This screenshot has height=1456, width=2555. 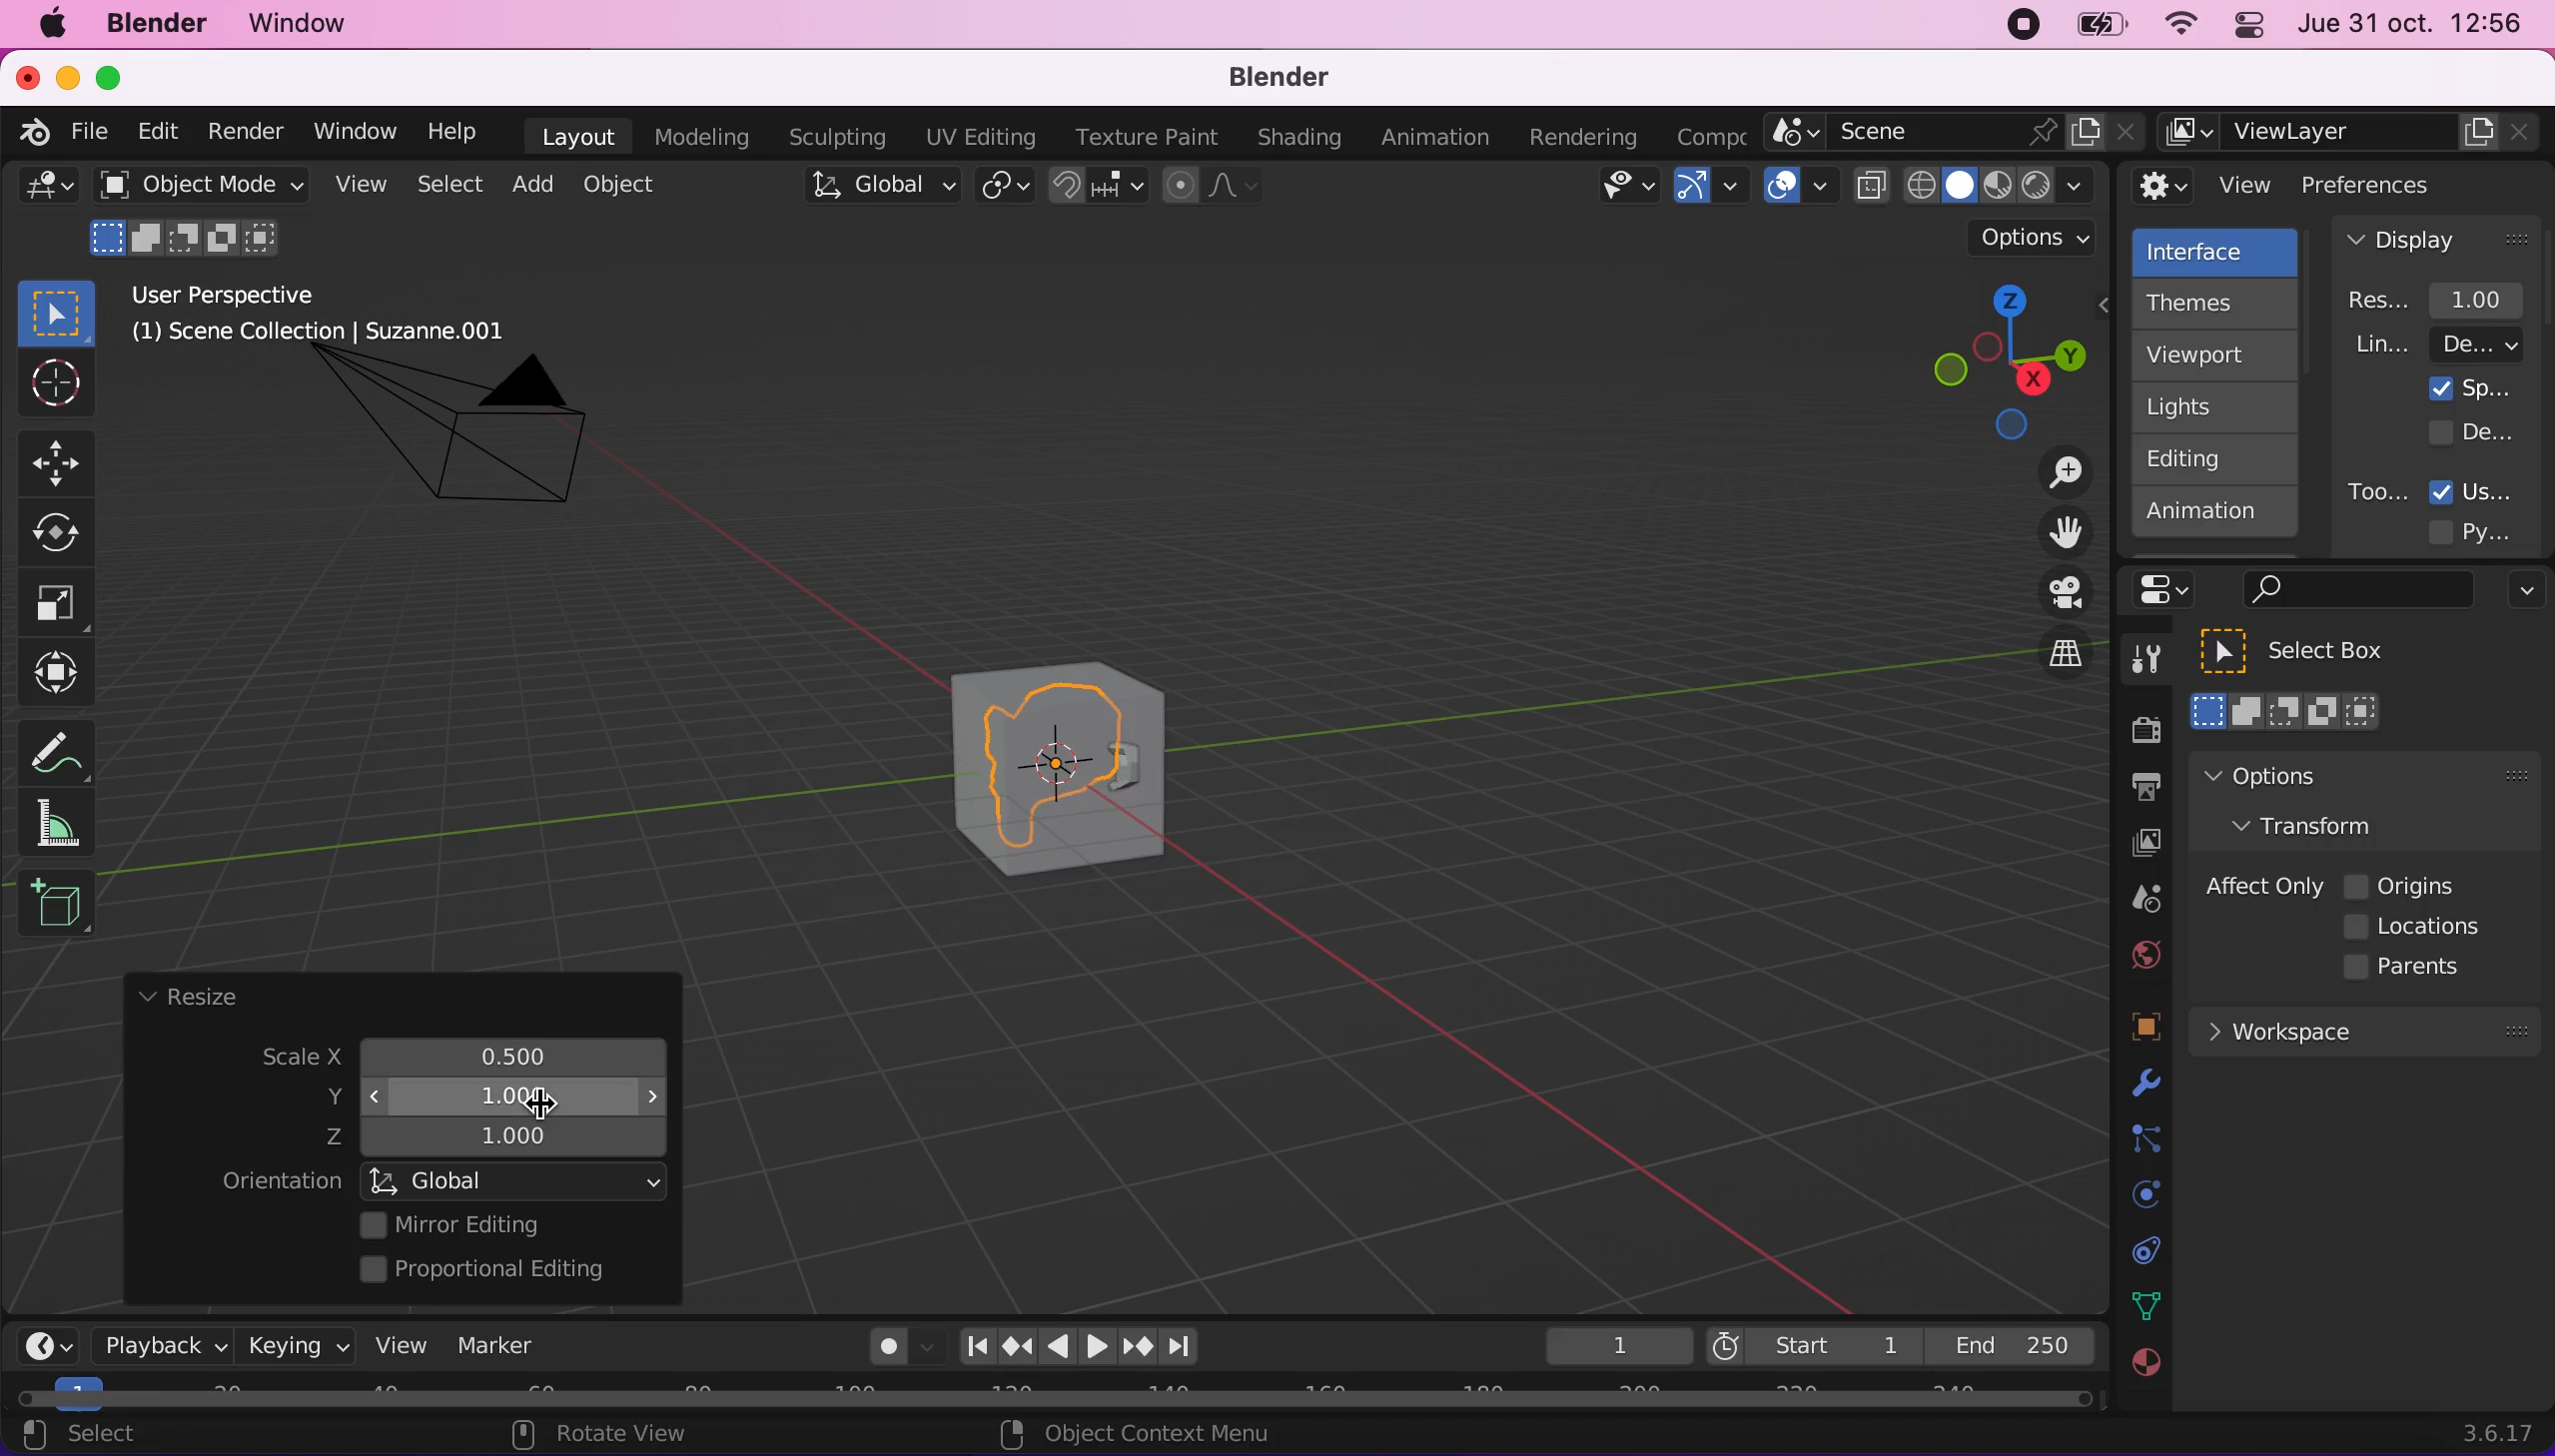 What do you see at coordinates (393, 1344) in the screenshot?
I see `view` at bounding box center [393, 1344].